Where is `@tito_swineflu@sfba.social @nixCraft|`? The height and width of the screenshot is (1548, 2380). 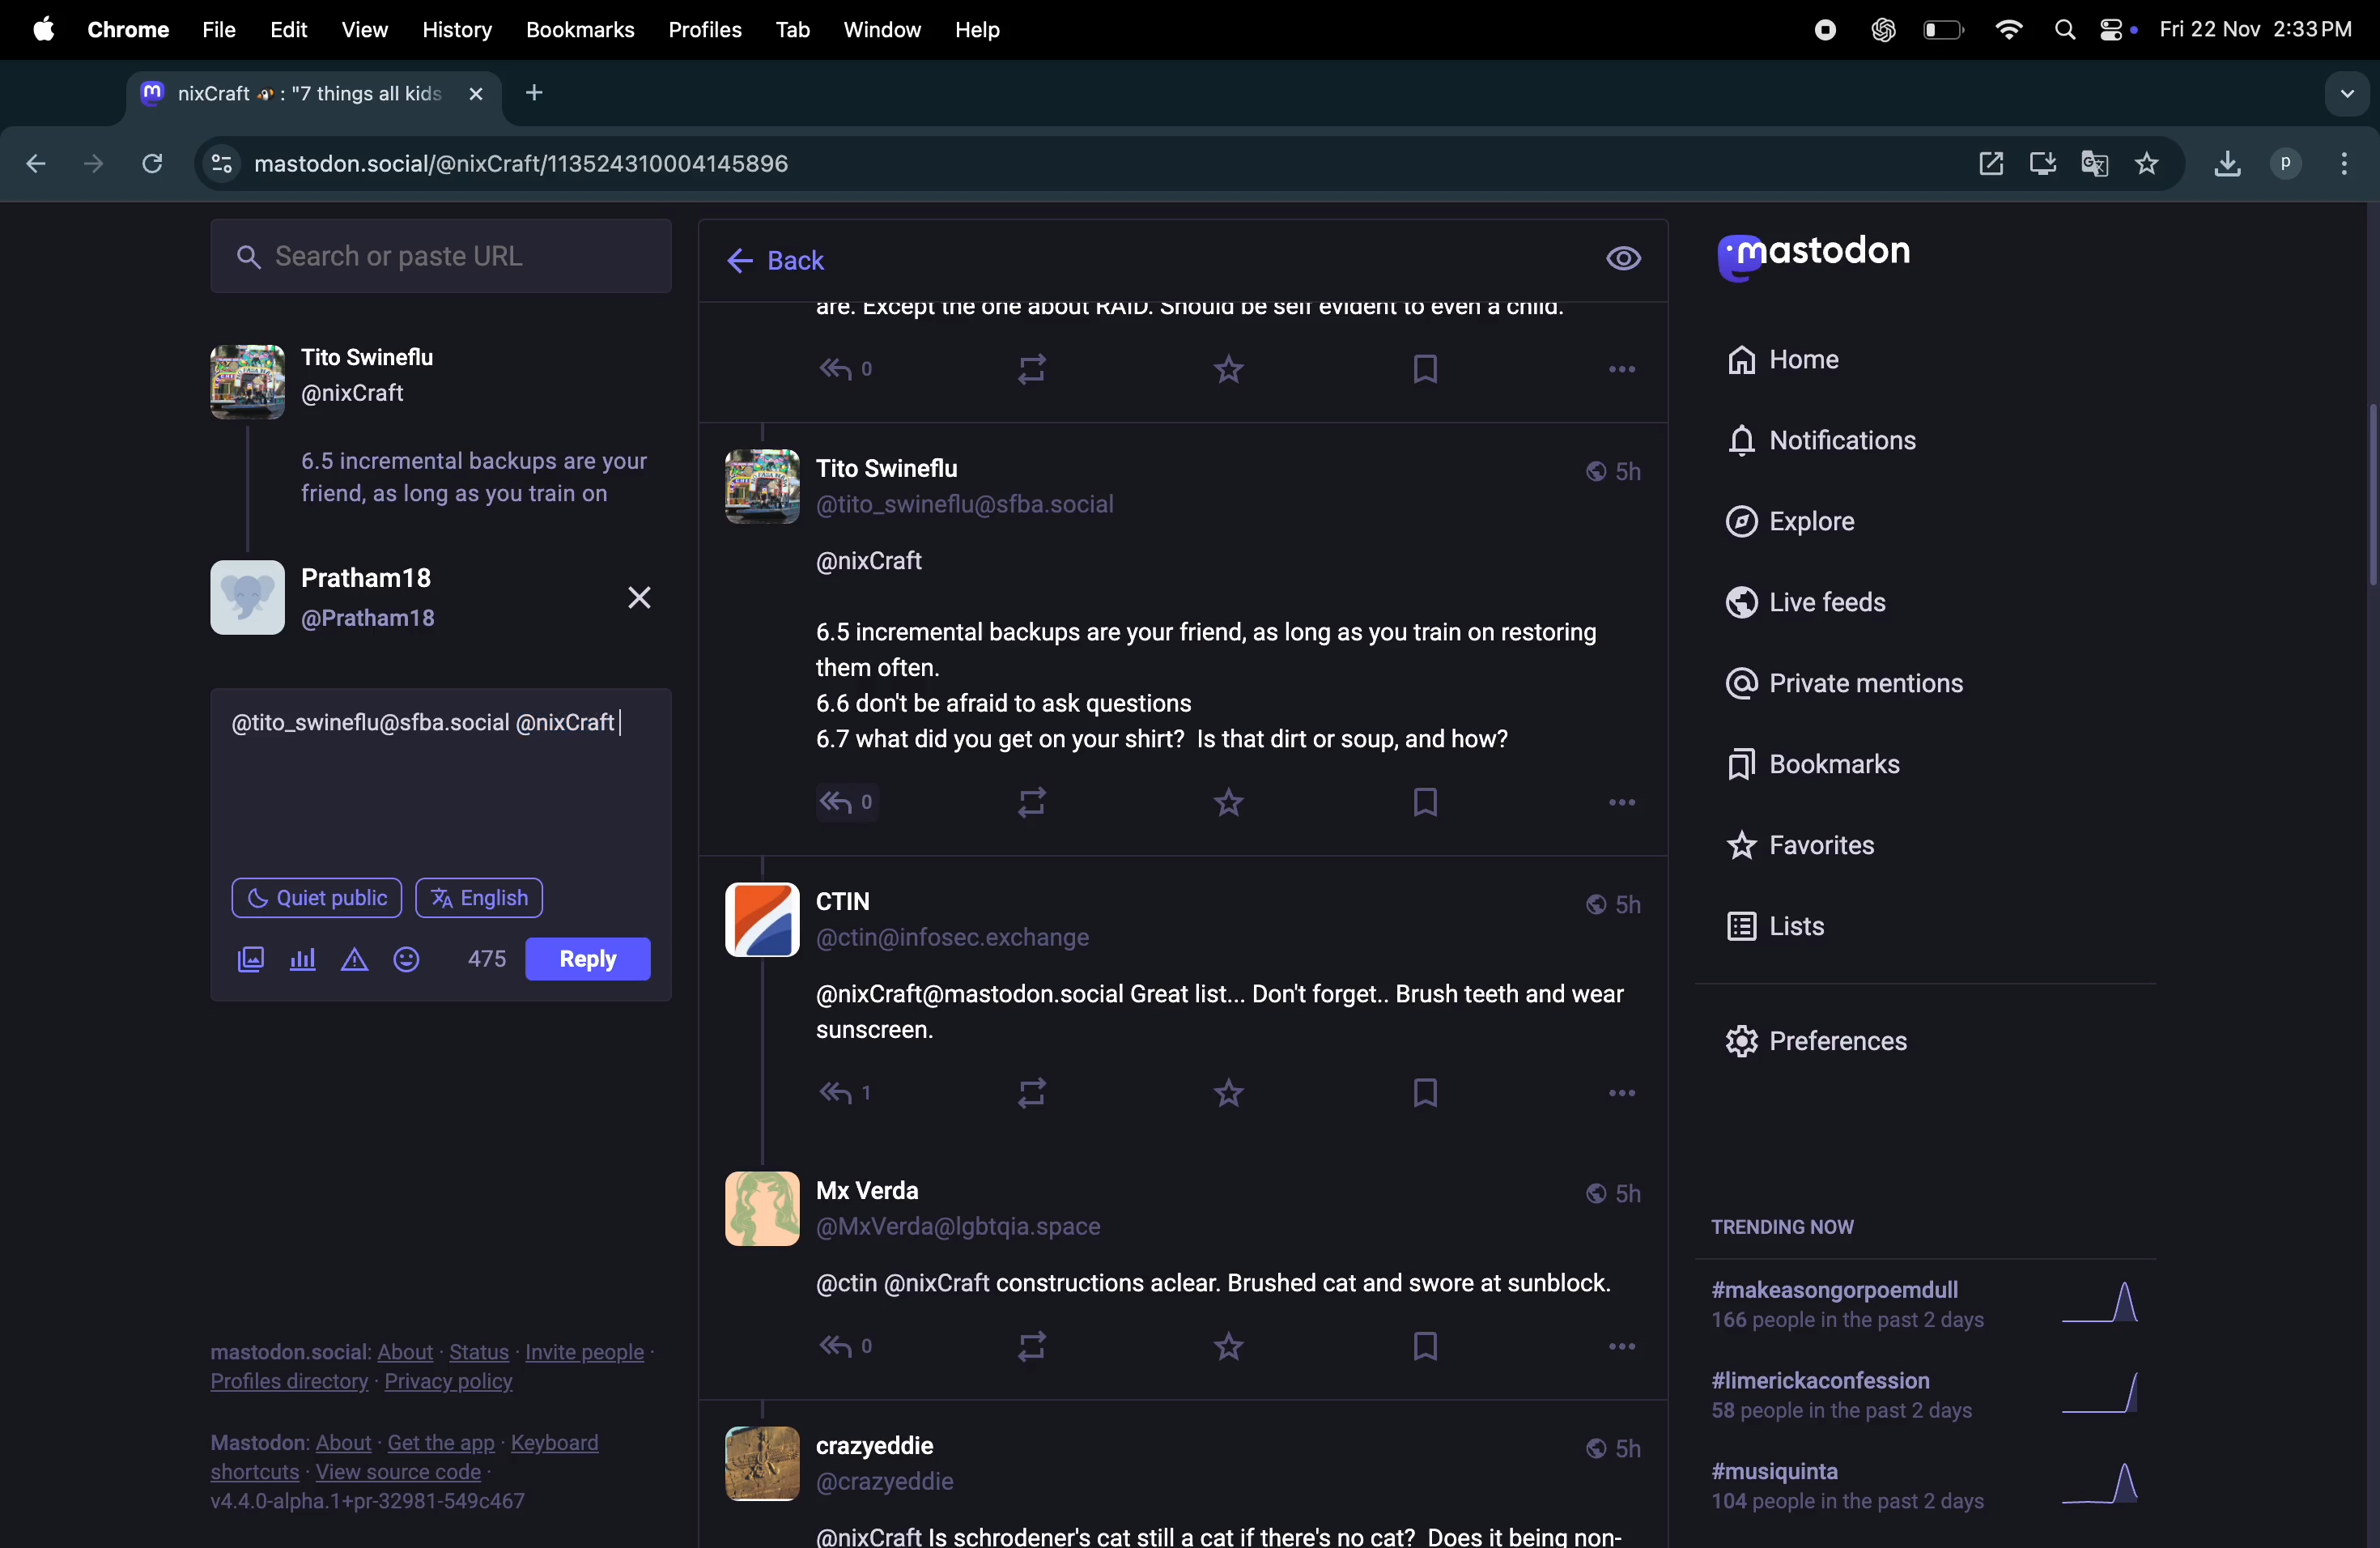 @tito_swineflu@sfba.social @nixCraft| is located at coordinates (440, 721).